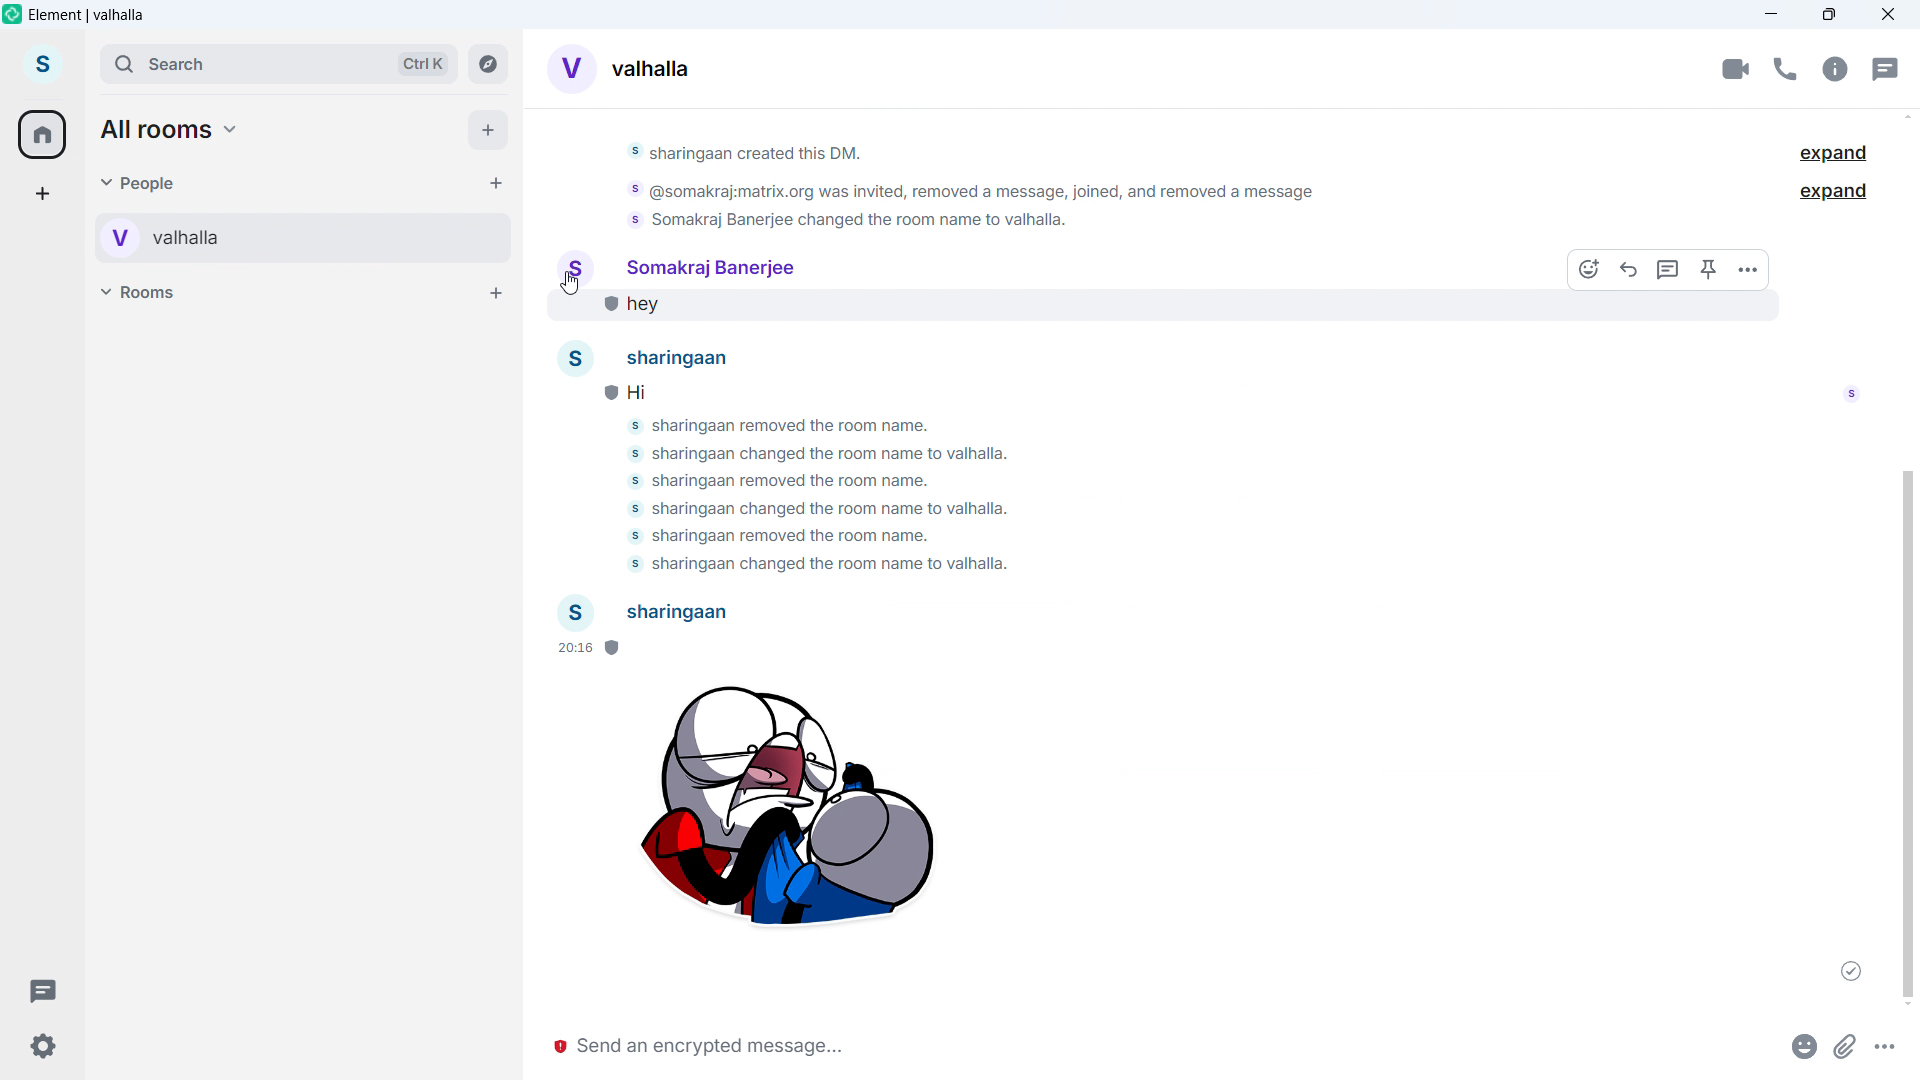 This screenshot has width=1920, height=1080. Describe the element at coordinates (142, 291) in the screenshot. I see `Rooms ` at that location.